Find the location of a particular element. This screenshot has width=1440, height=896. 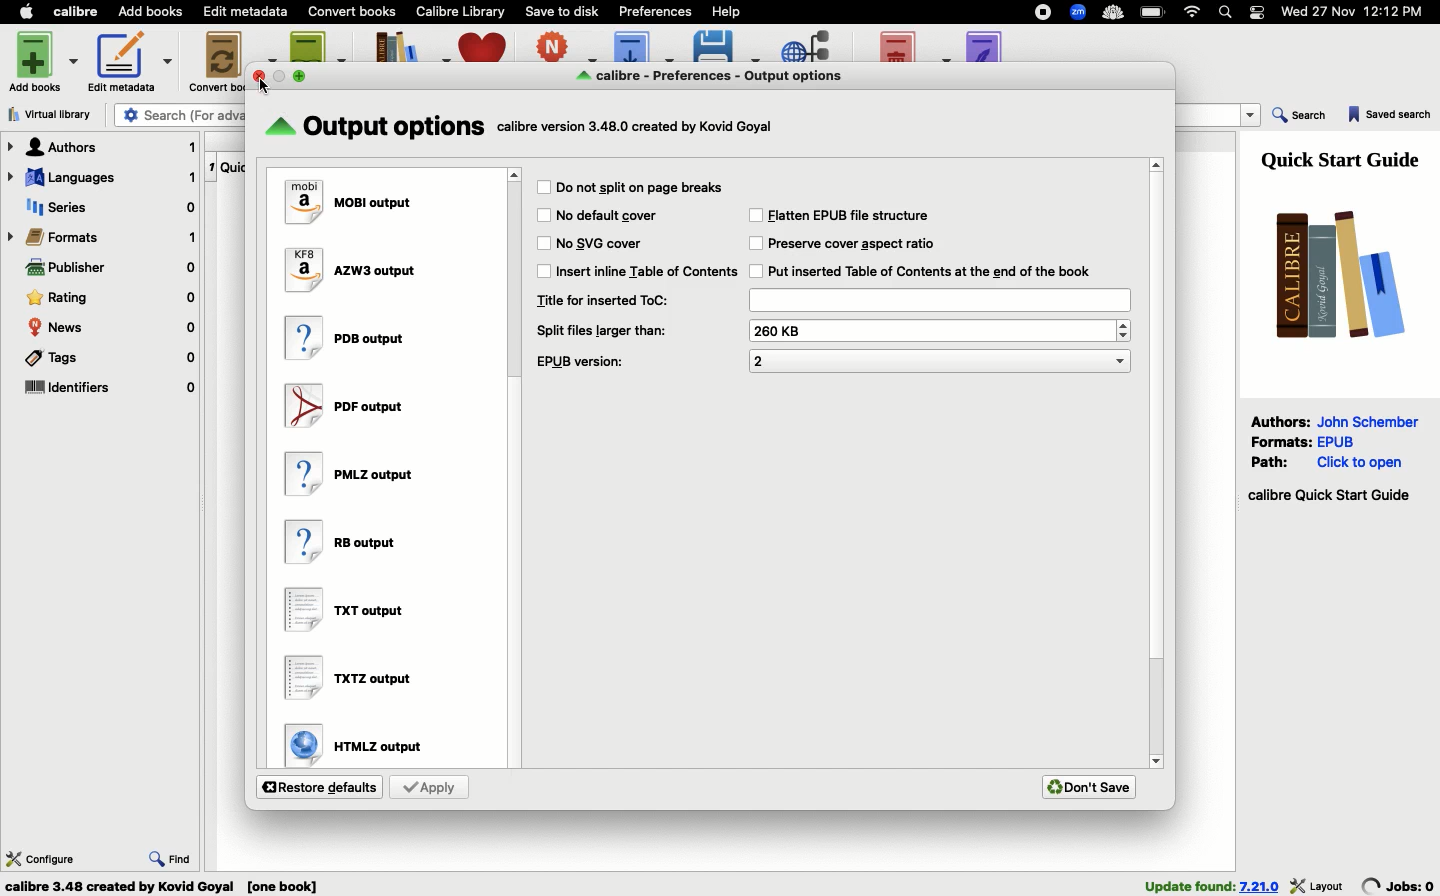

PDB is located at coordinates (346, 336).